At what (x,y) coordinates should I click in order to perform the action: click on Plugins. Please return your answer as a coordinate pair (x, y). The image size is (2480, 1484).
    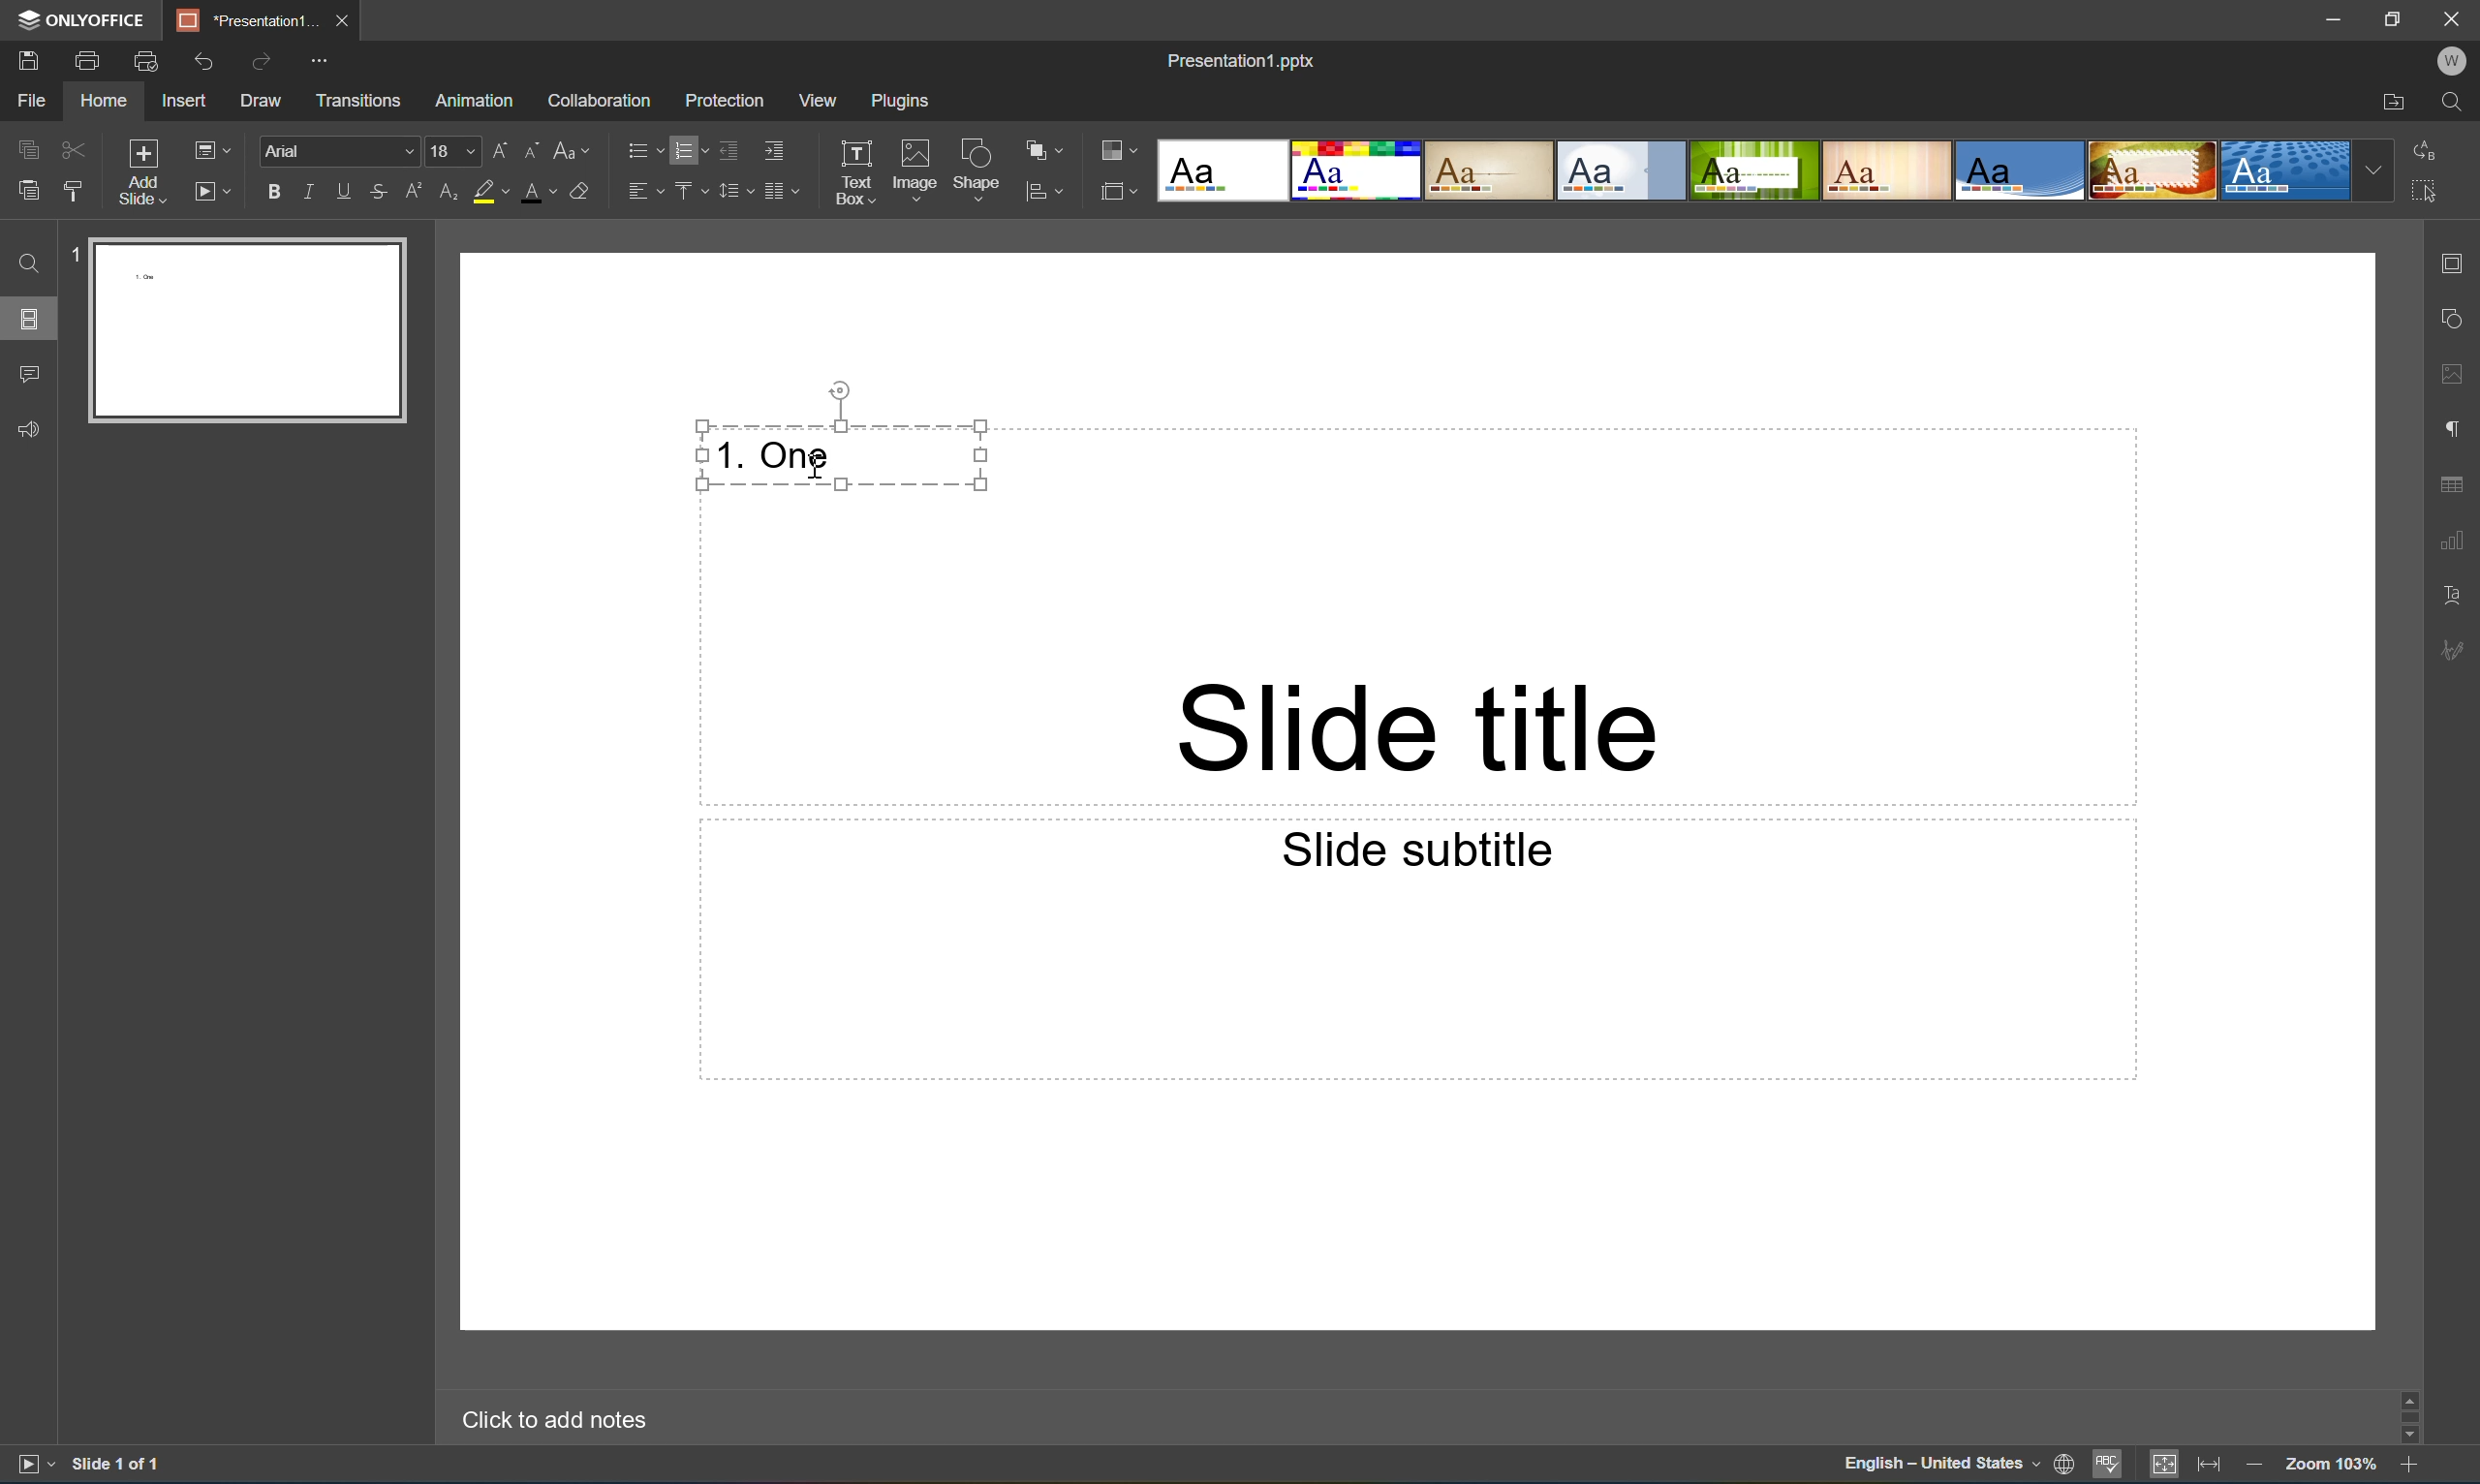
    Looking at the image, I should click on (895, 102).